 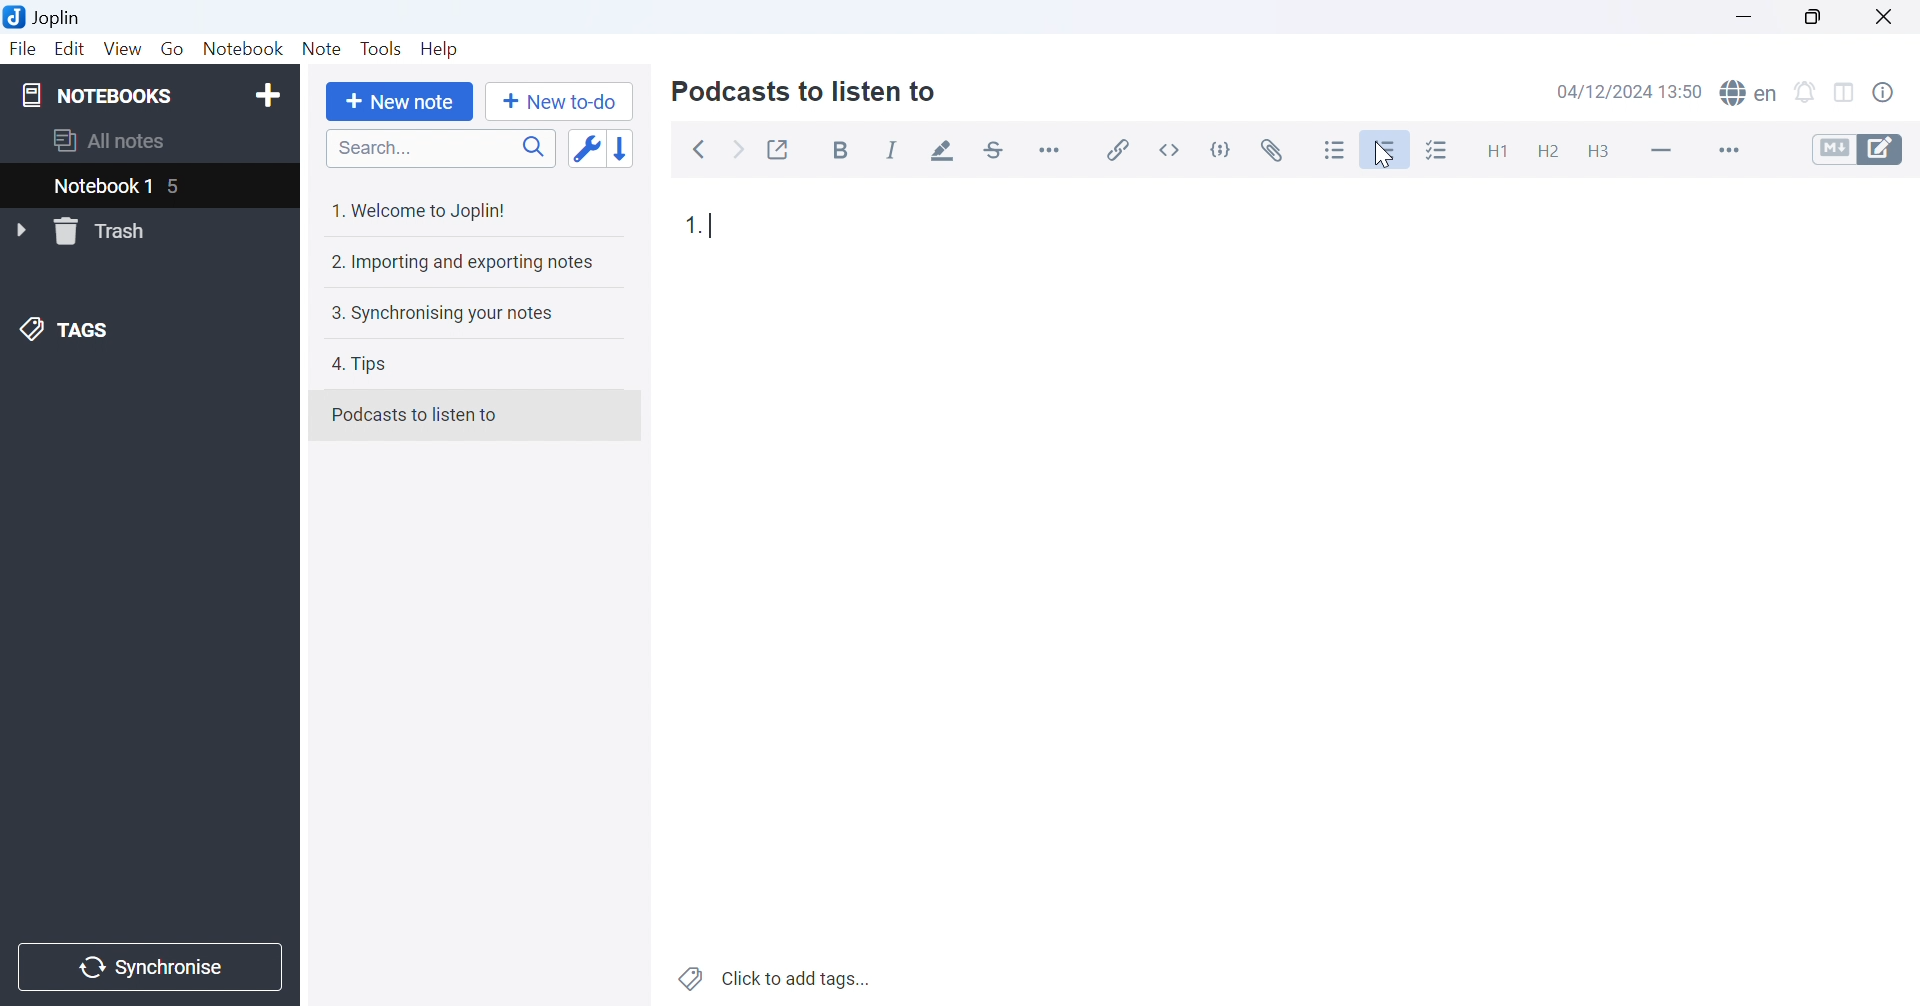 What do you see at coordinates (153, 968) in the screenshot?
I see `Synchronise` at bounding box center [153, 968].